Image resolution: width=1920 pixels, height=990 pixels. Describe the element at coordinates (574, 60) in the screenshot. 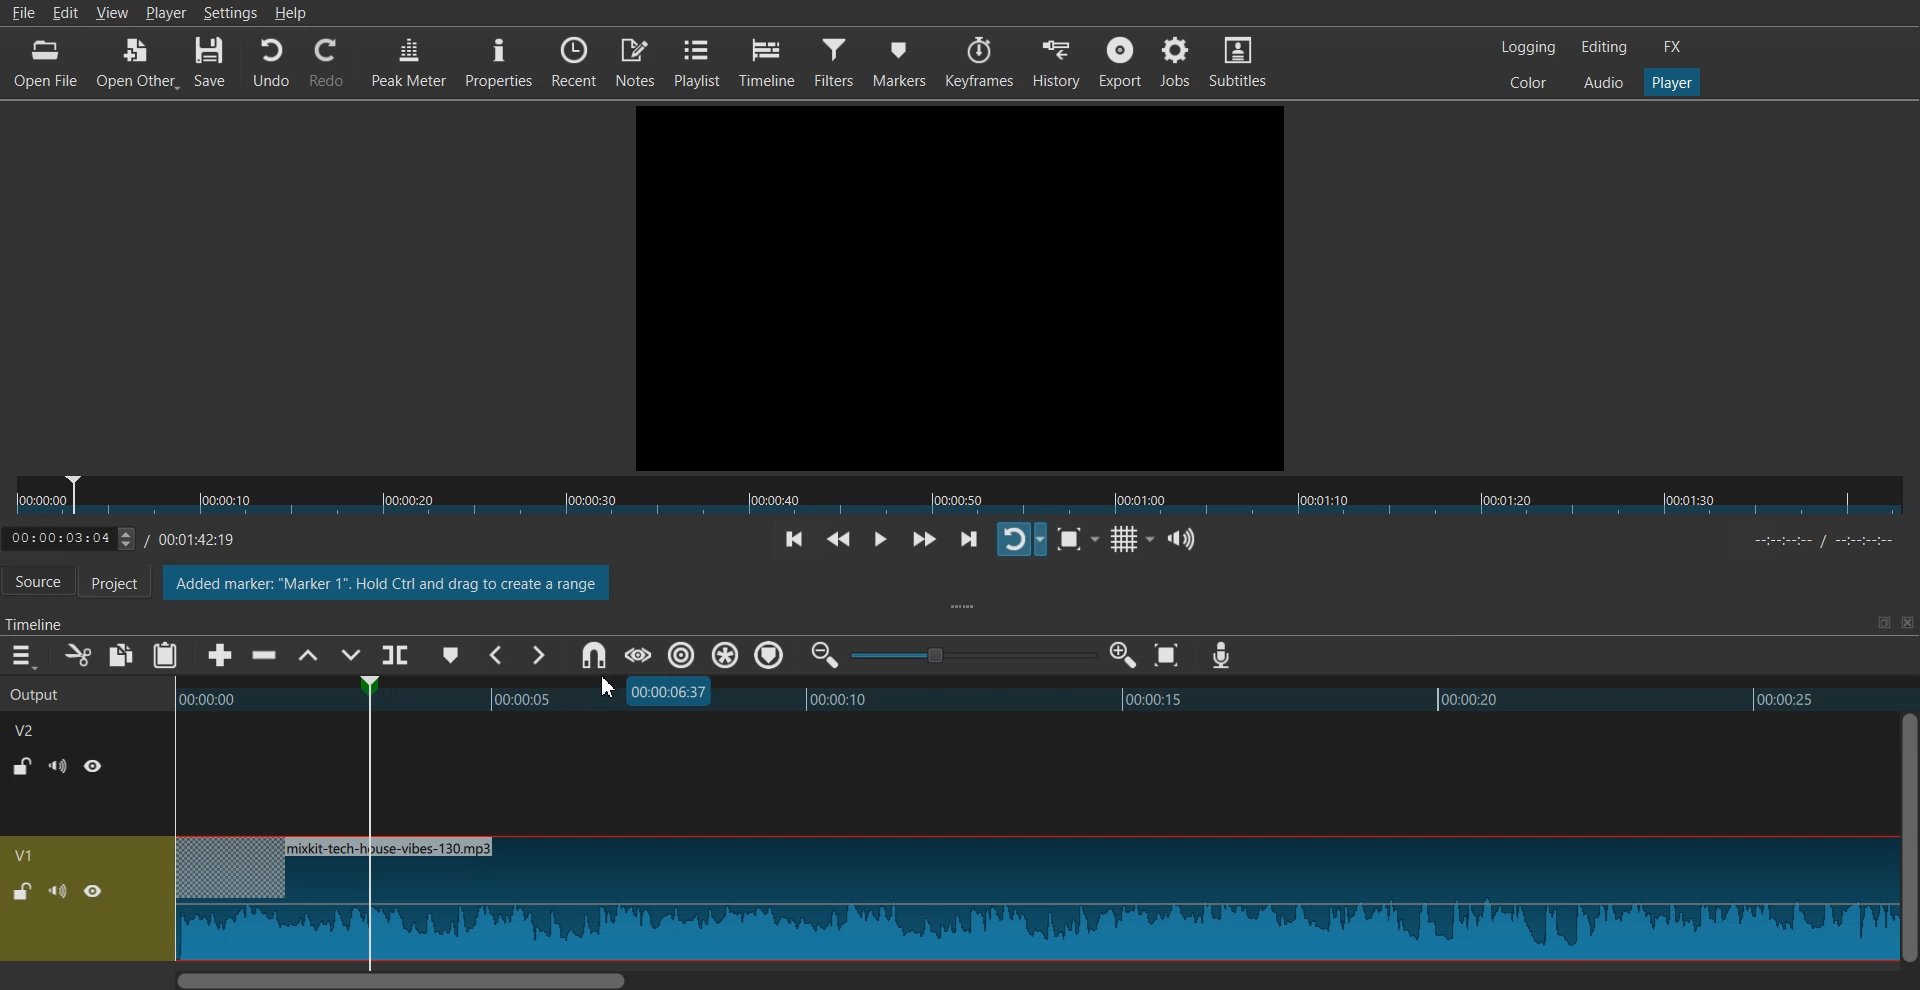

I see `Recent` at that location.